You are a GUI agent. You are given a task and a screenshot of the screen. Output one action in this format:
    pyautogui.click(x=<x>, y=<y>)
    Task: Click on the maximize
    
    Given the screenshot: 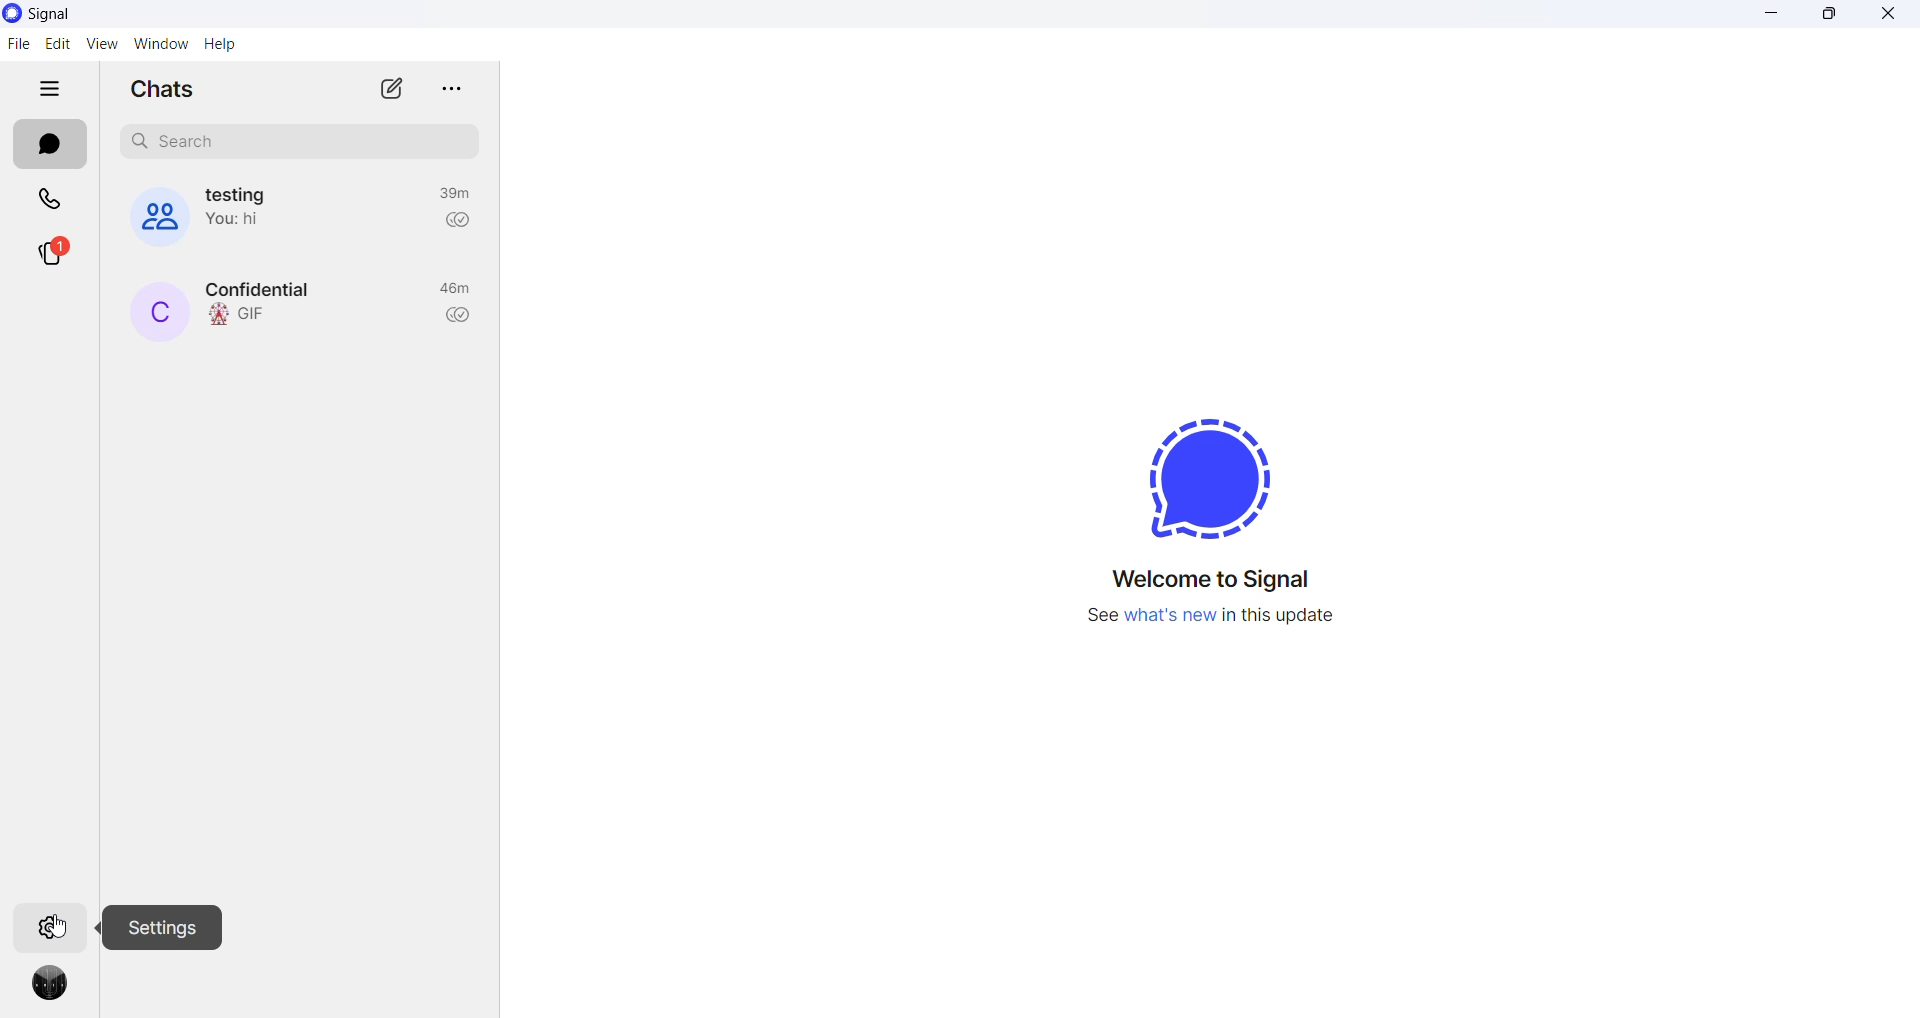 What is the action you would take?
    pyautogui.click(x=1832, y=18)
    